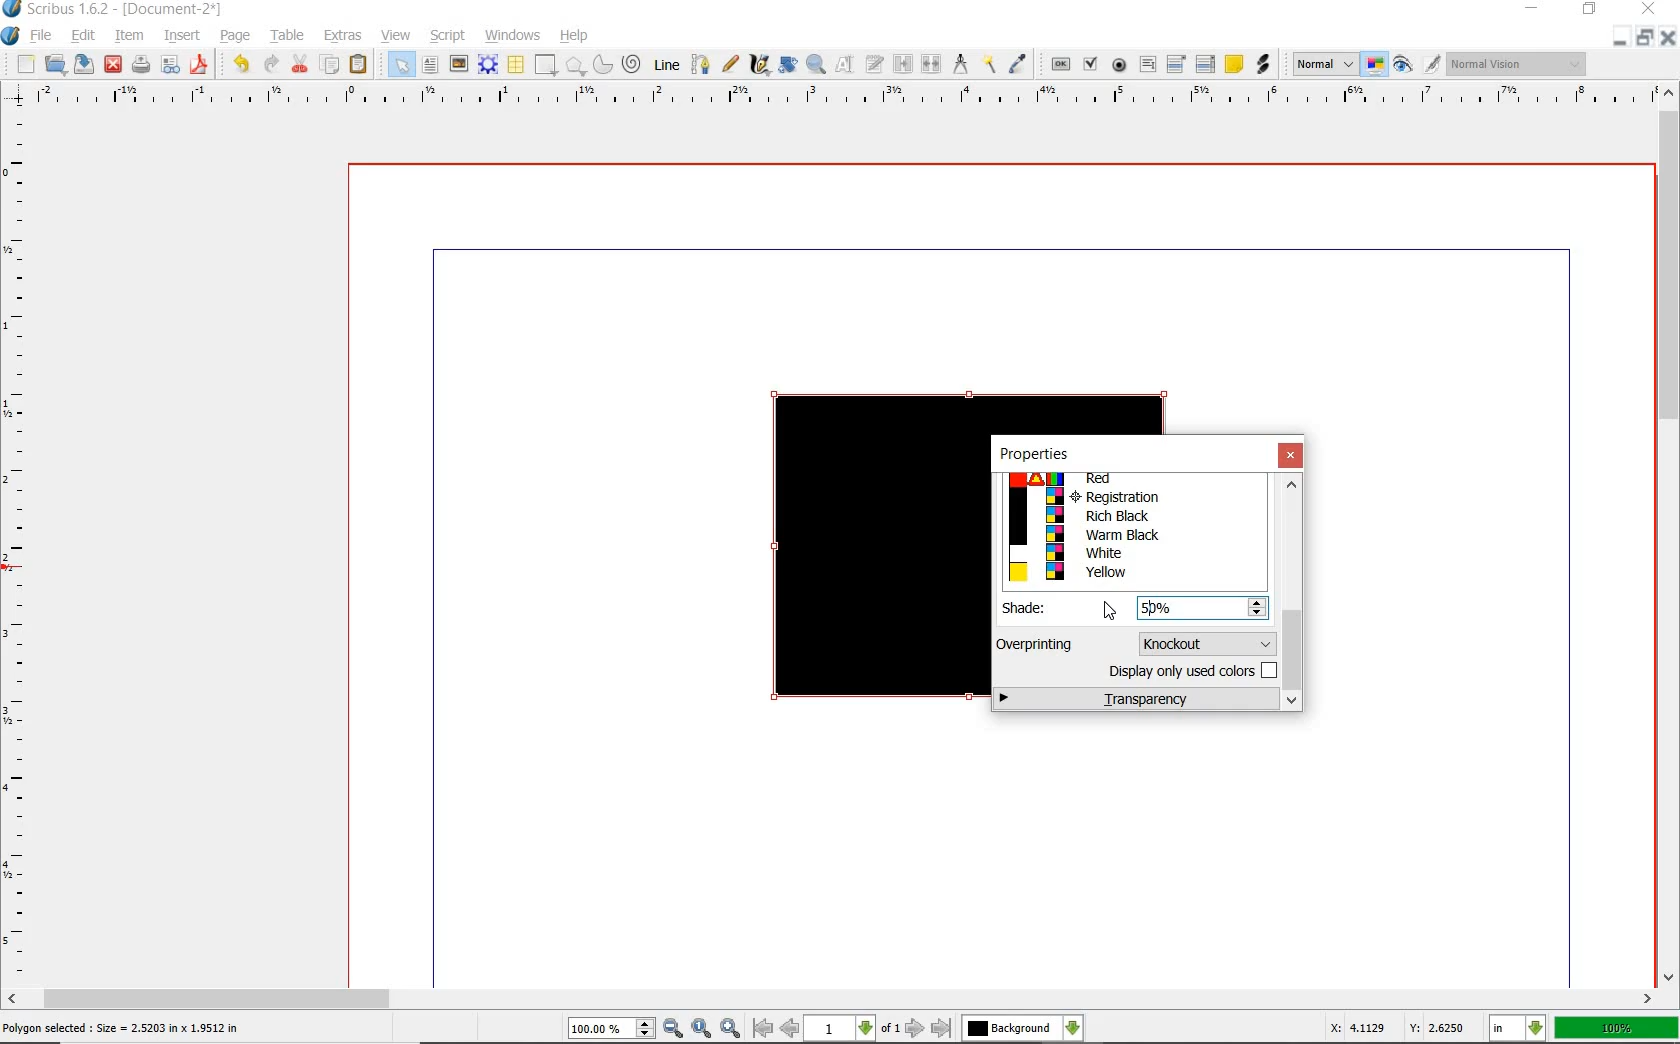 Image resolution: width=1680 pixels, height=1044 pixels. What do you see at coordinates (359, 66) in the screenshot?
I see `paste` at bounding box center [359, 66].